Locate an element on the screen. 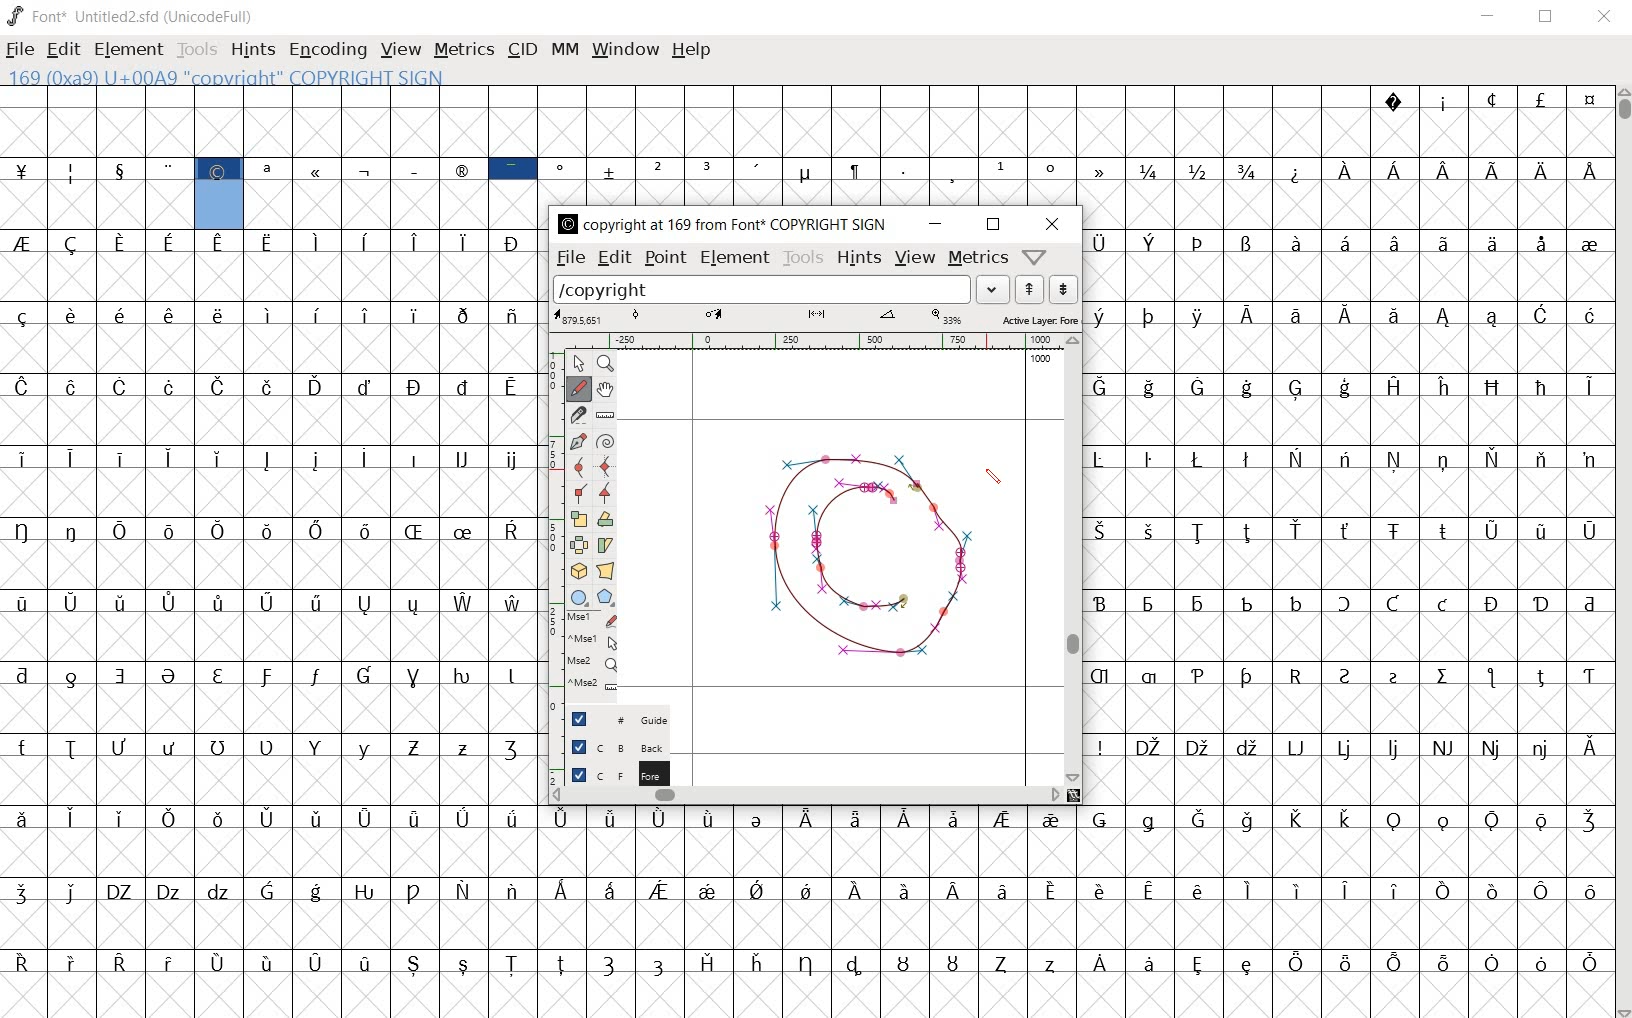 The image size is (1632, 1018). show the next word on the list is located at coordinates (1028, 289).